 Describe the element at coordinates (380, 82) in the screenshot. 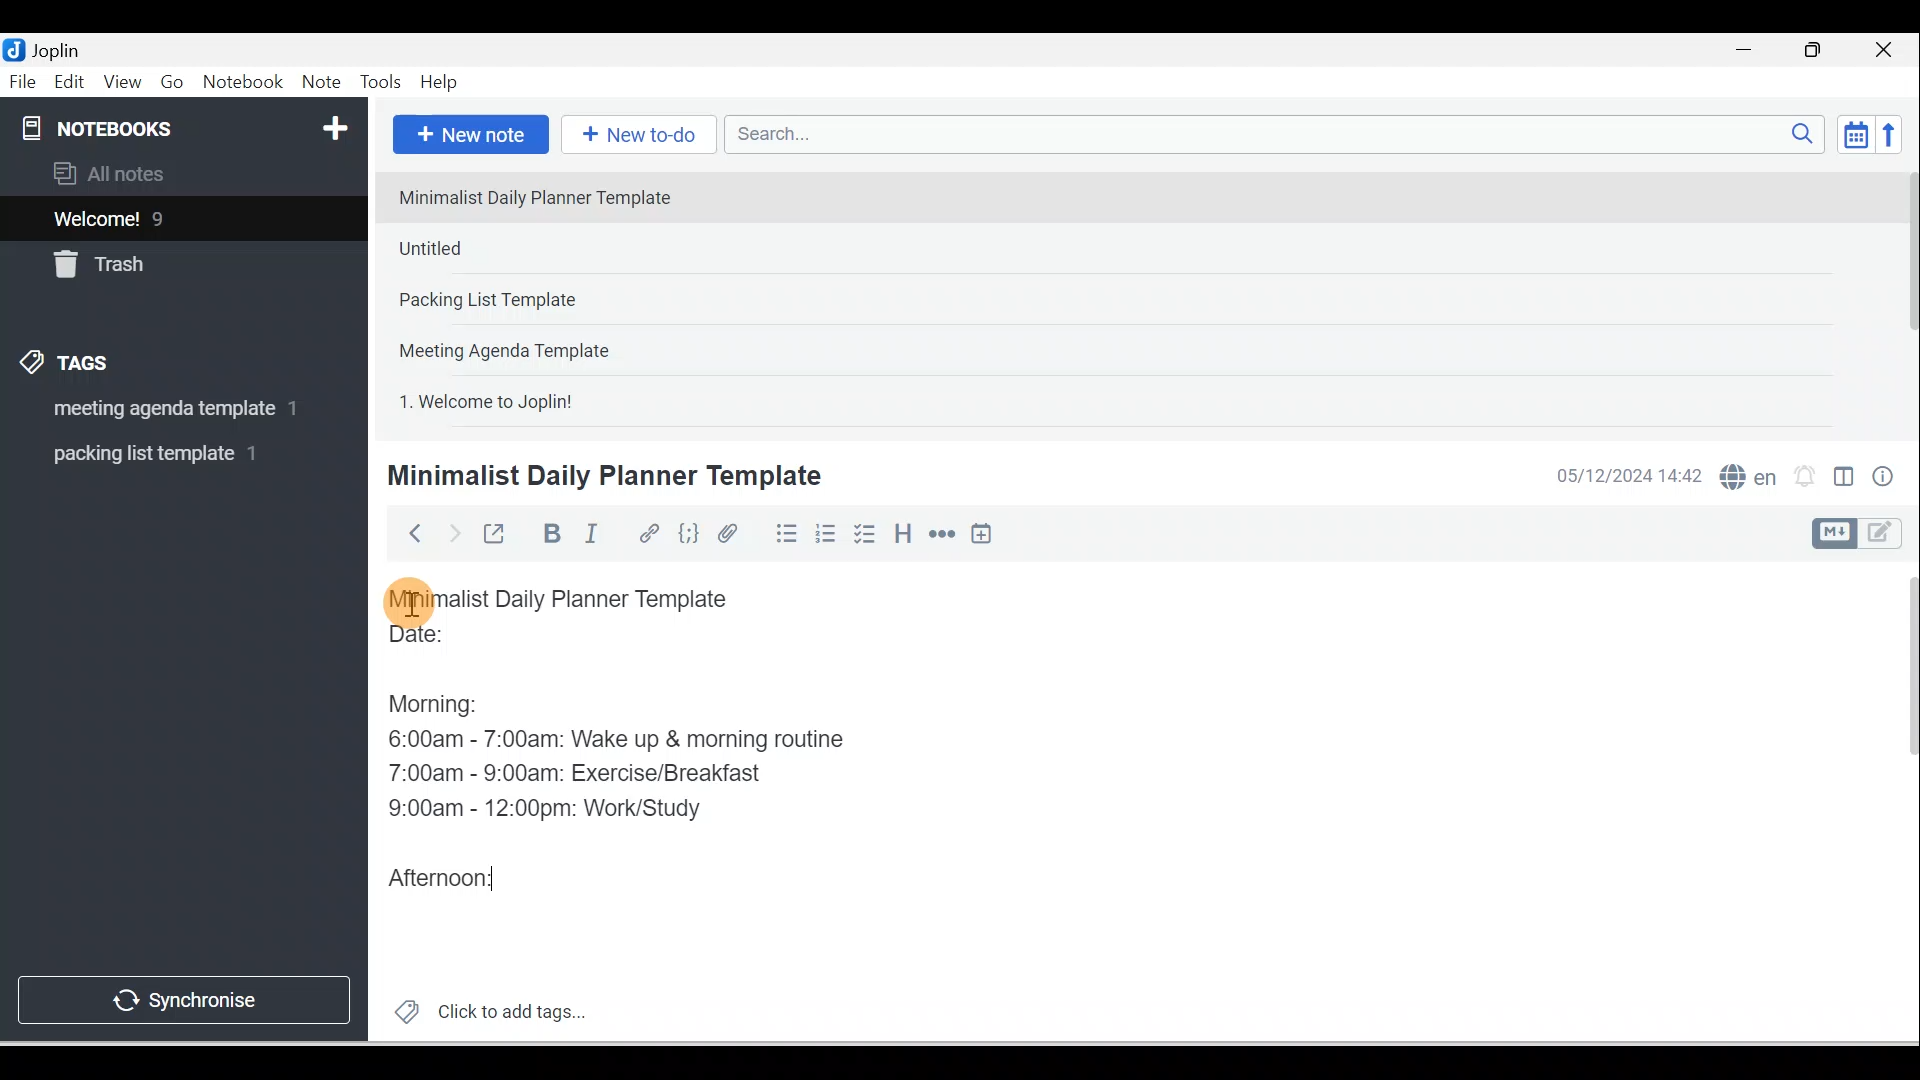

I see `Tools` at that location.